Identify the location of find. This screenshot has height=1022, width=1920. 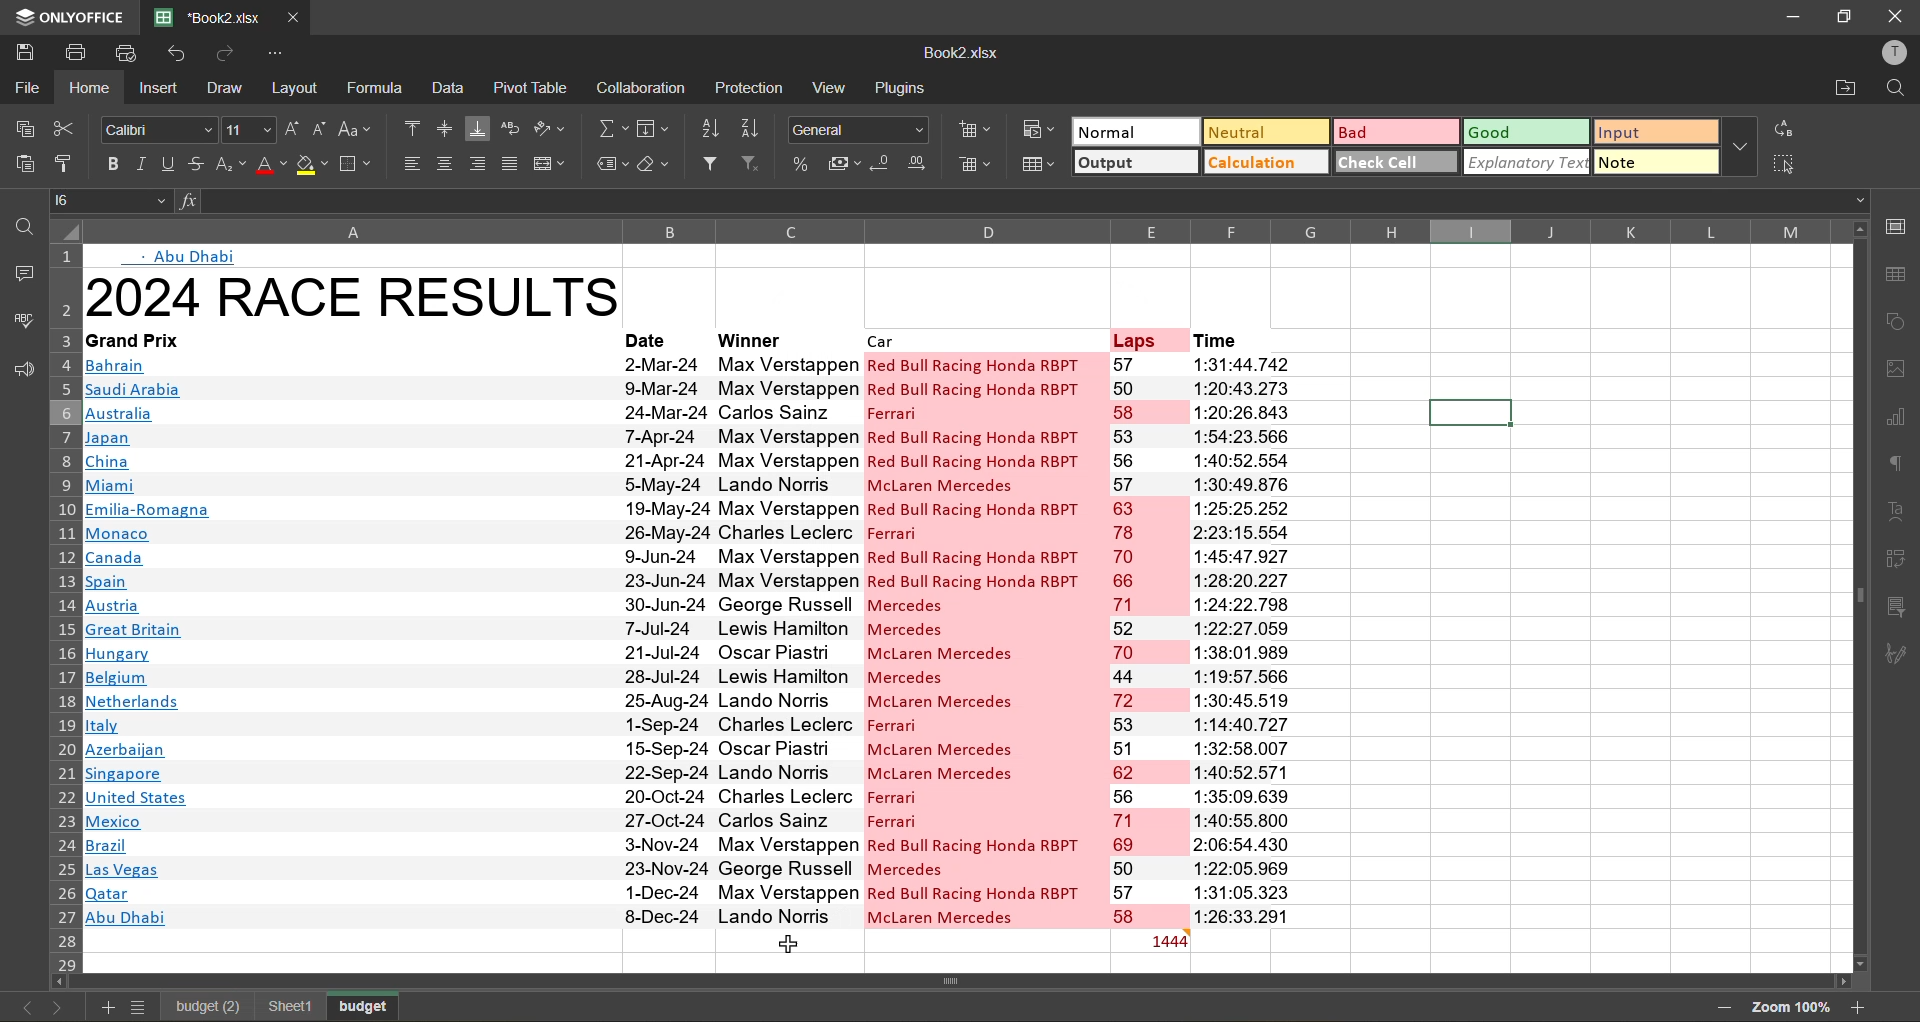
(20, 227).